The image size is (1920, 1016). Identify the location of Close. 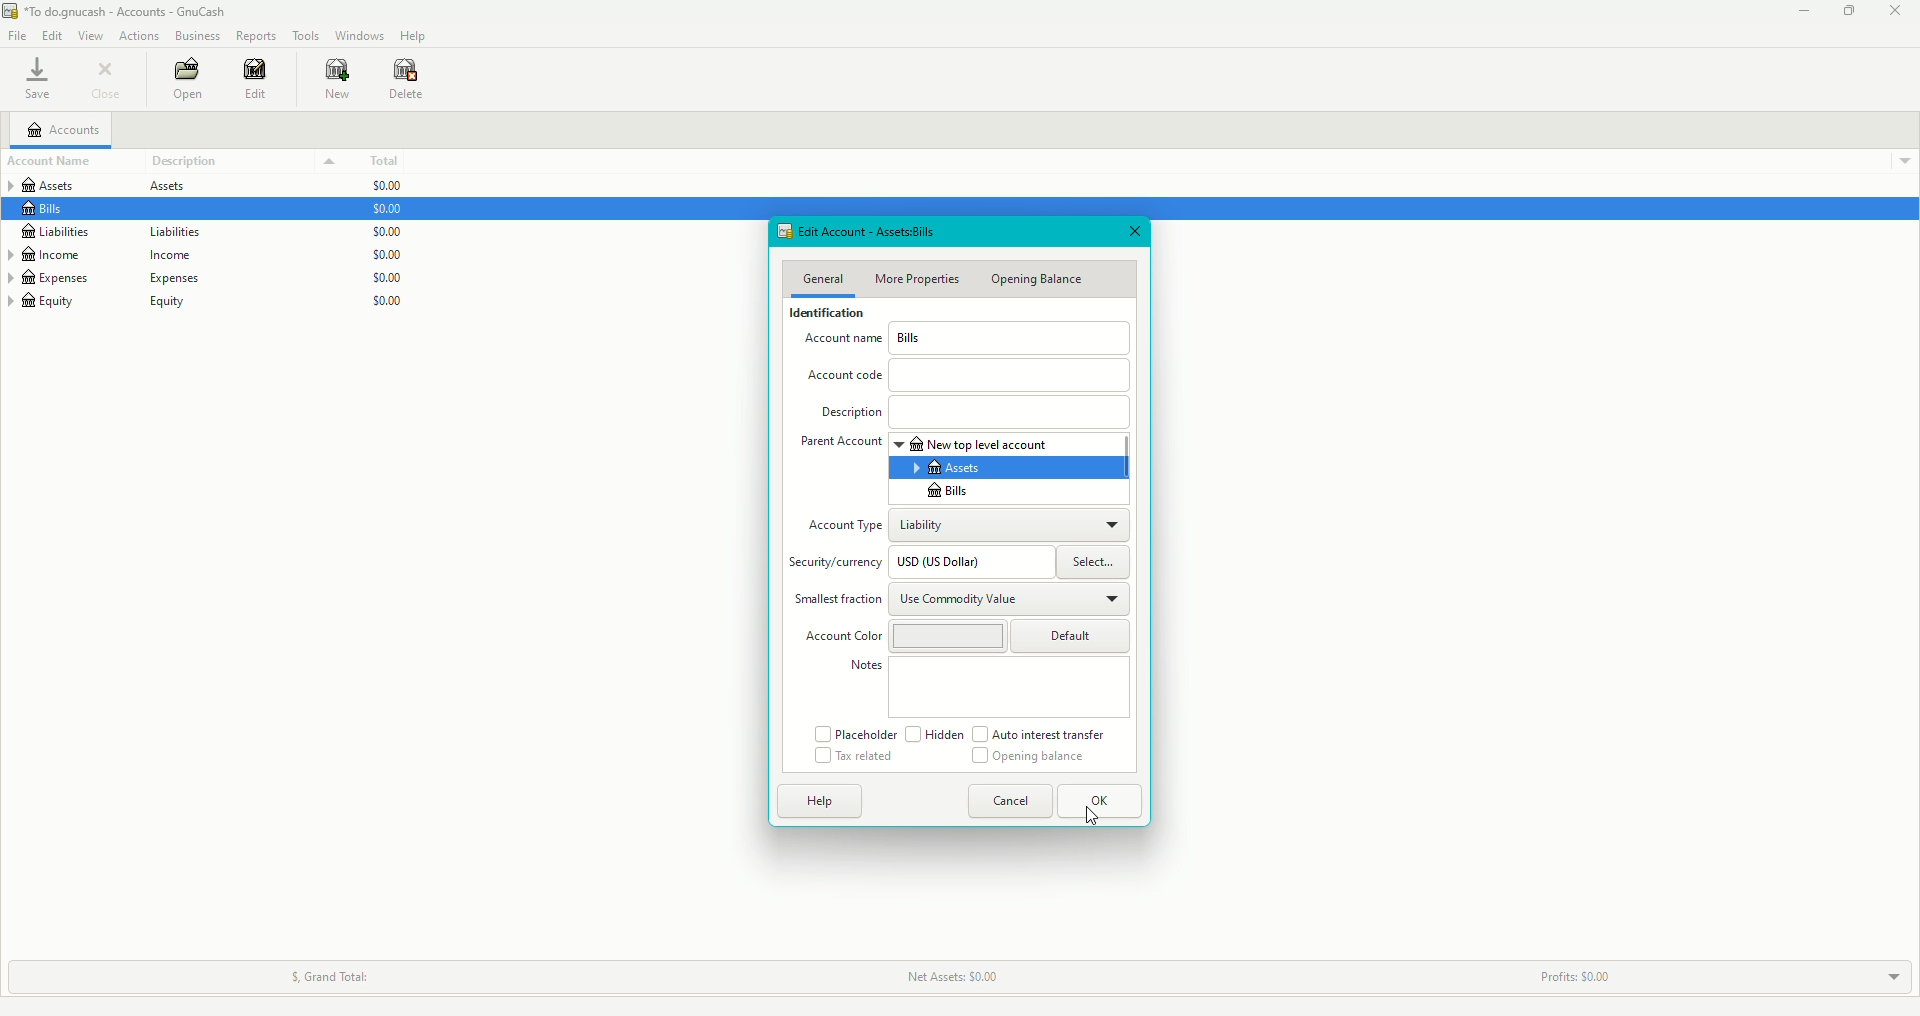
(107, 79).